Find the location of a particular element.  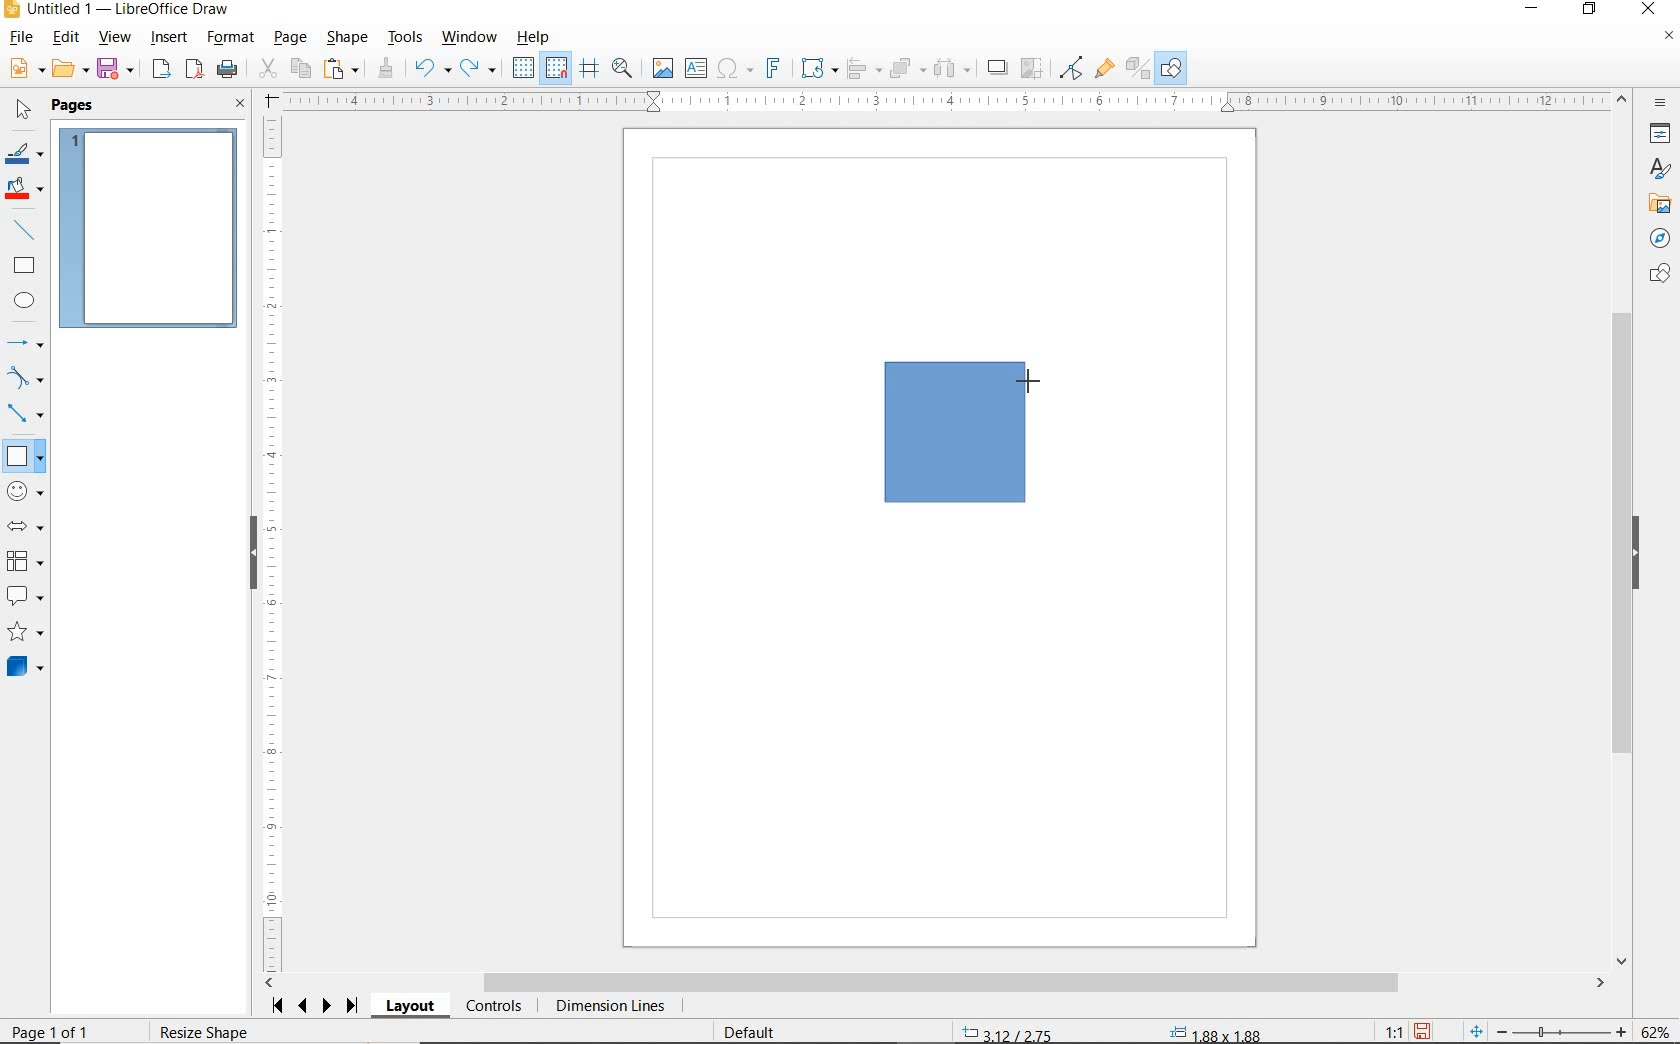

DRAWING SQUARE is located at coordinates (952, 431).